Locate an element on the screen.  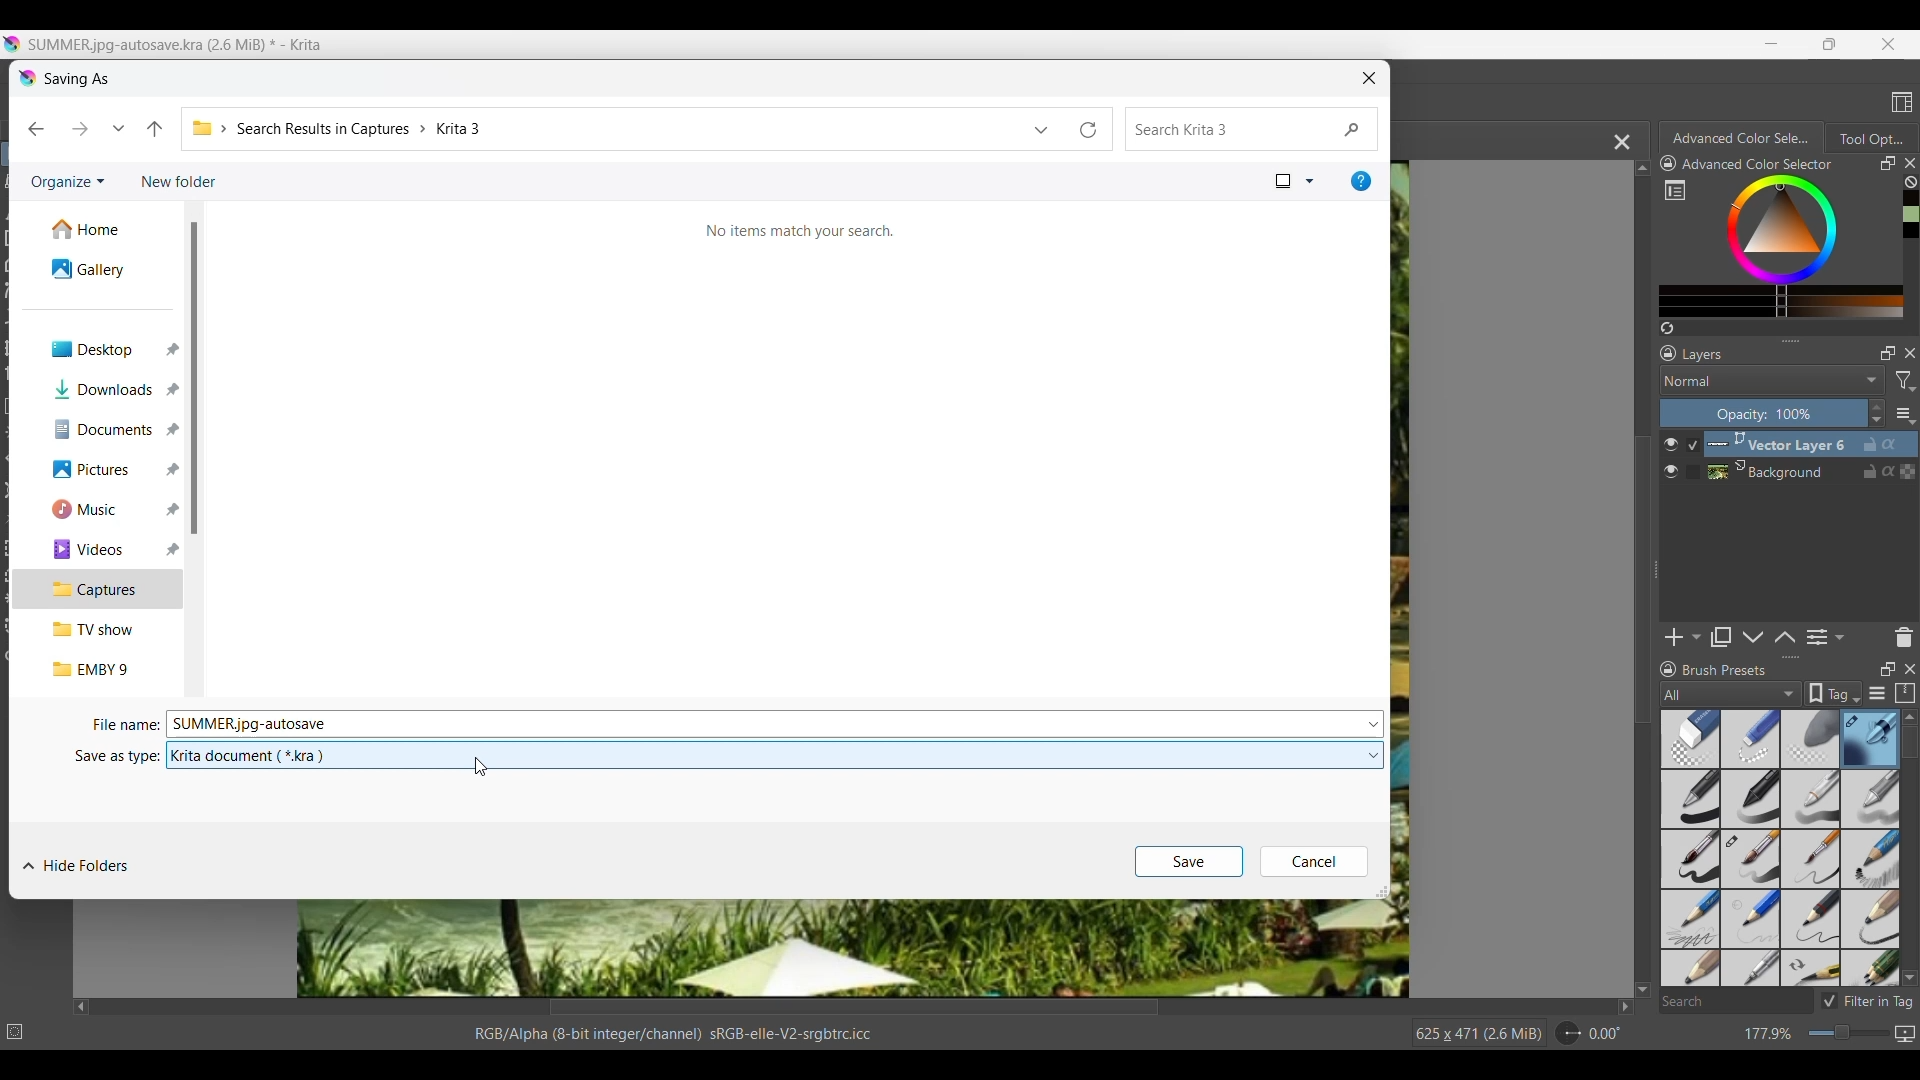
Cursor is located at coordinates (472, 771).